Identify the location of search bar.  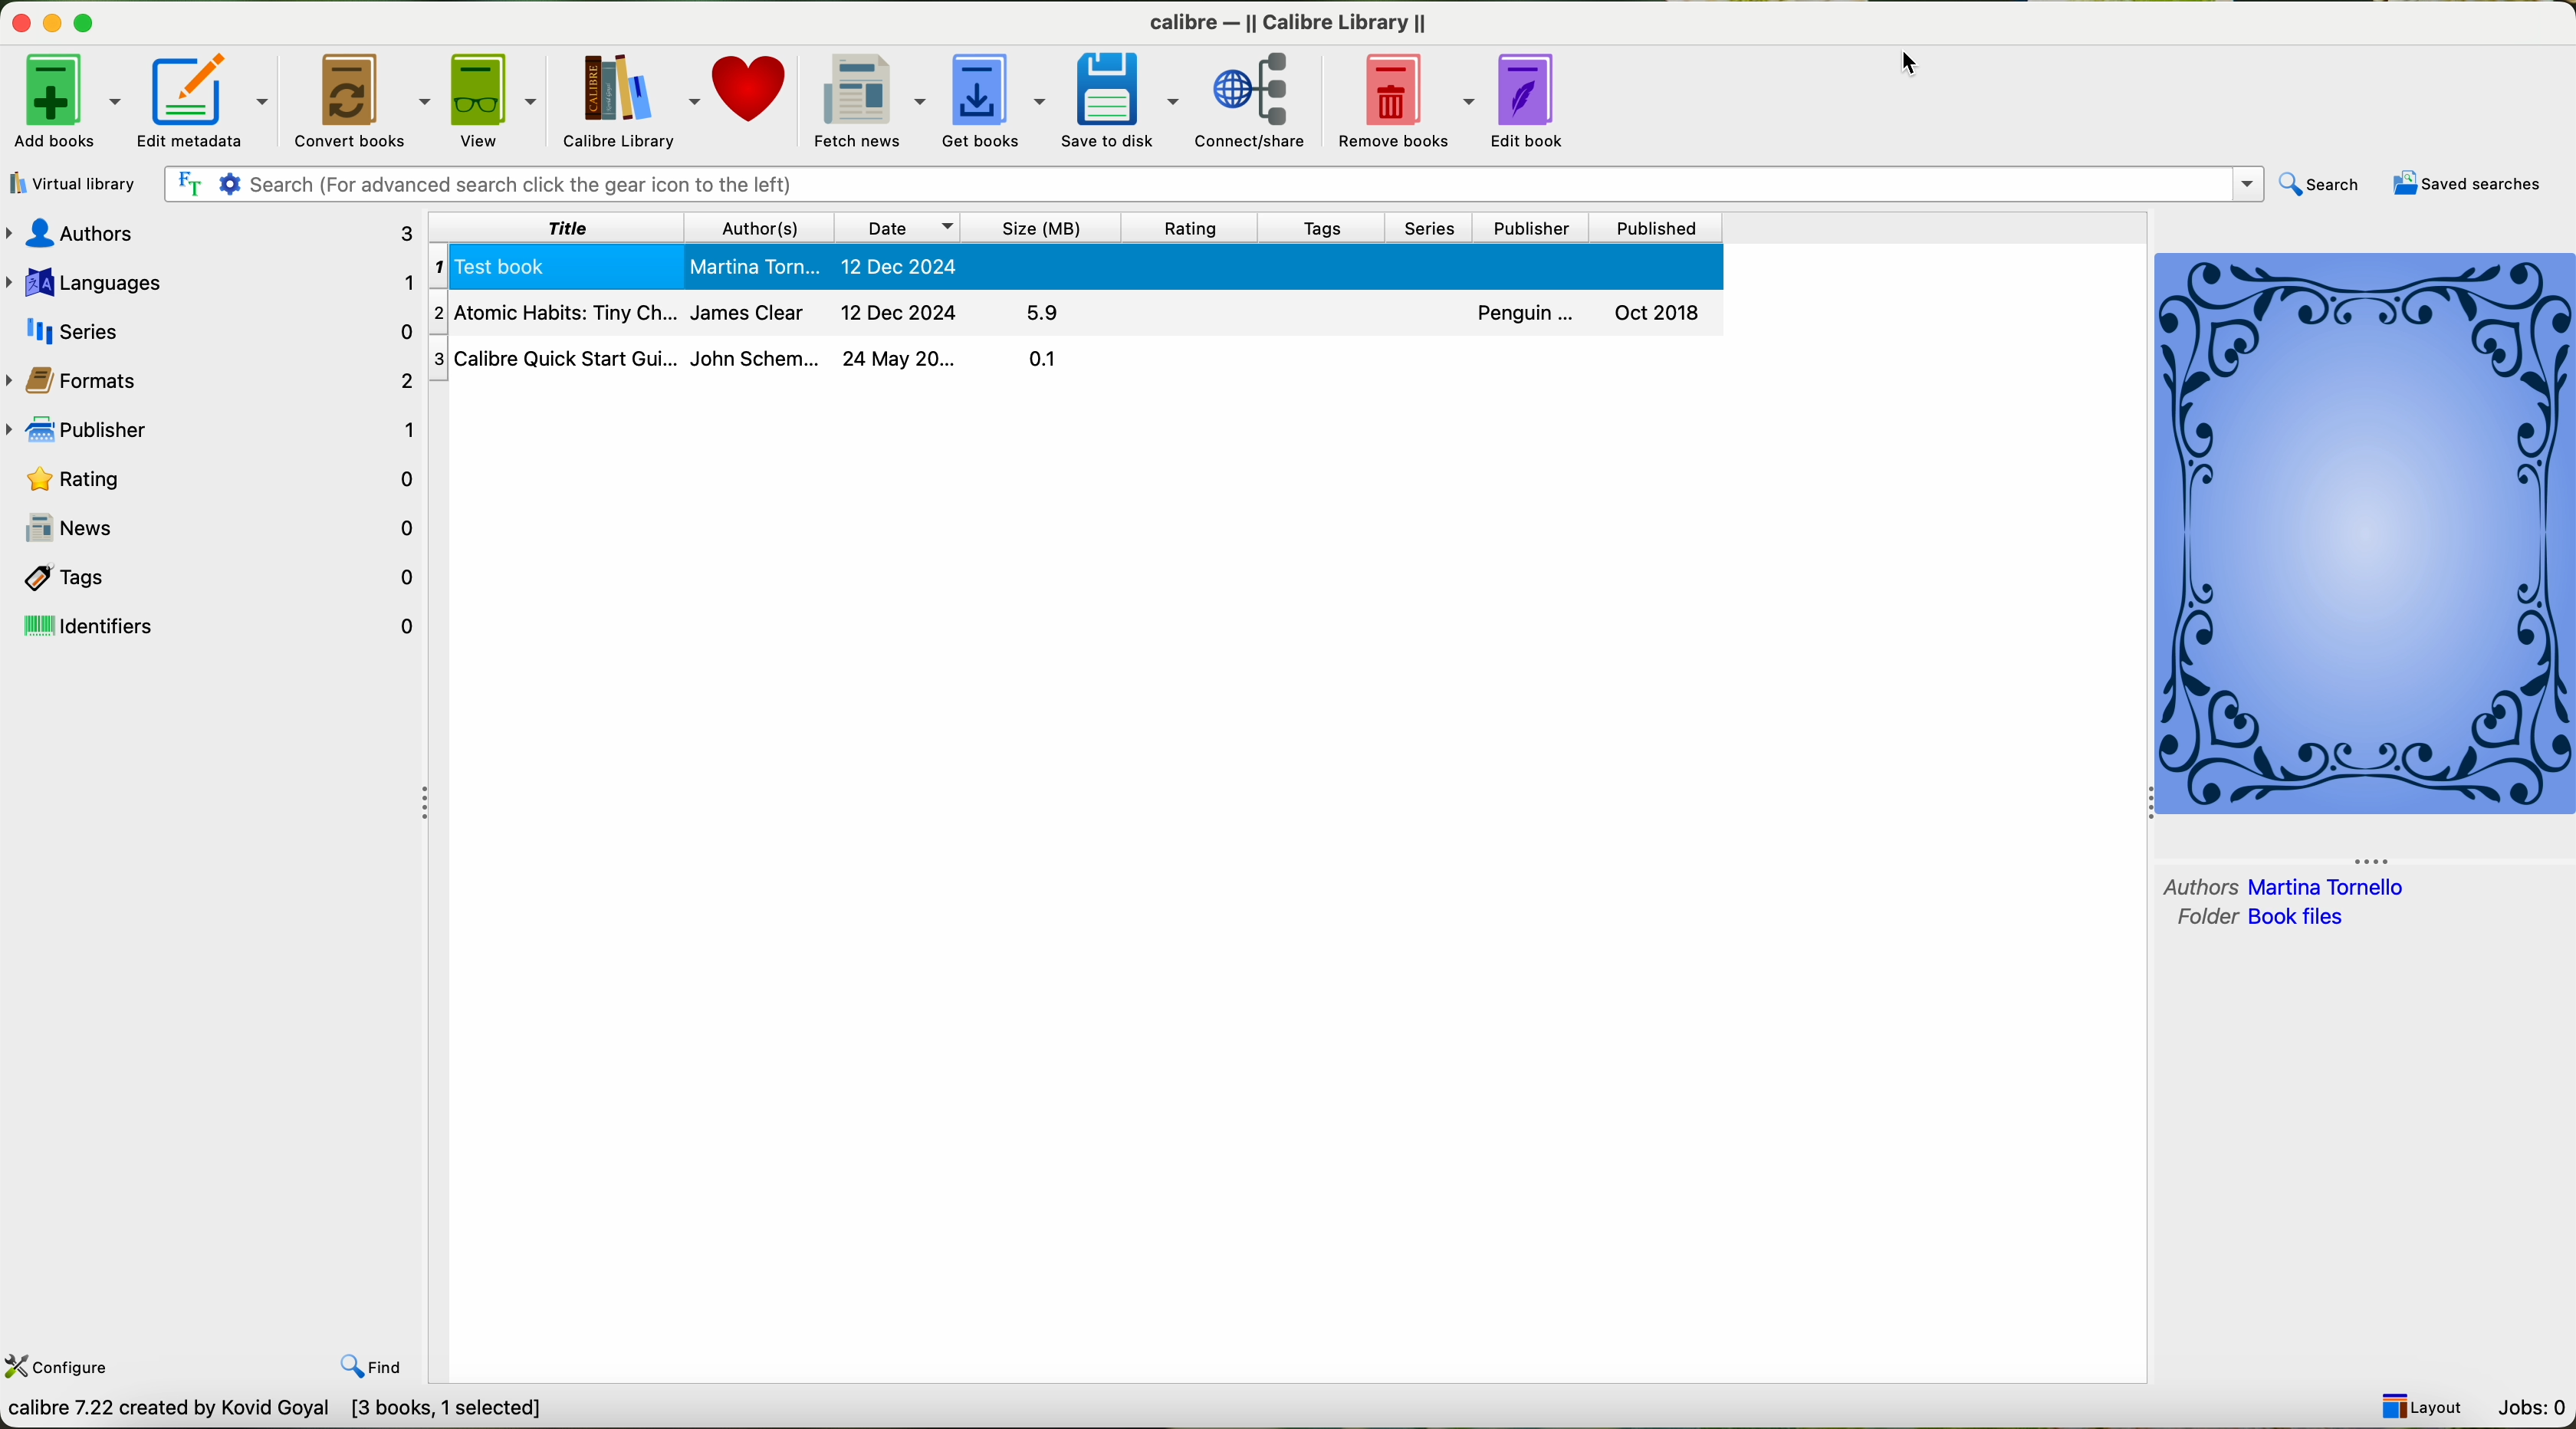
(1219, 185).